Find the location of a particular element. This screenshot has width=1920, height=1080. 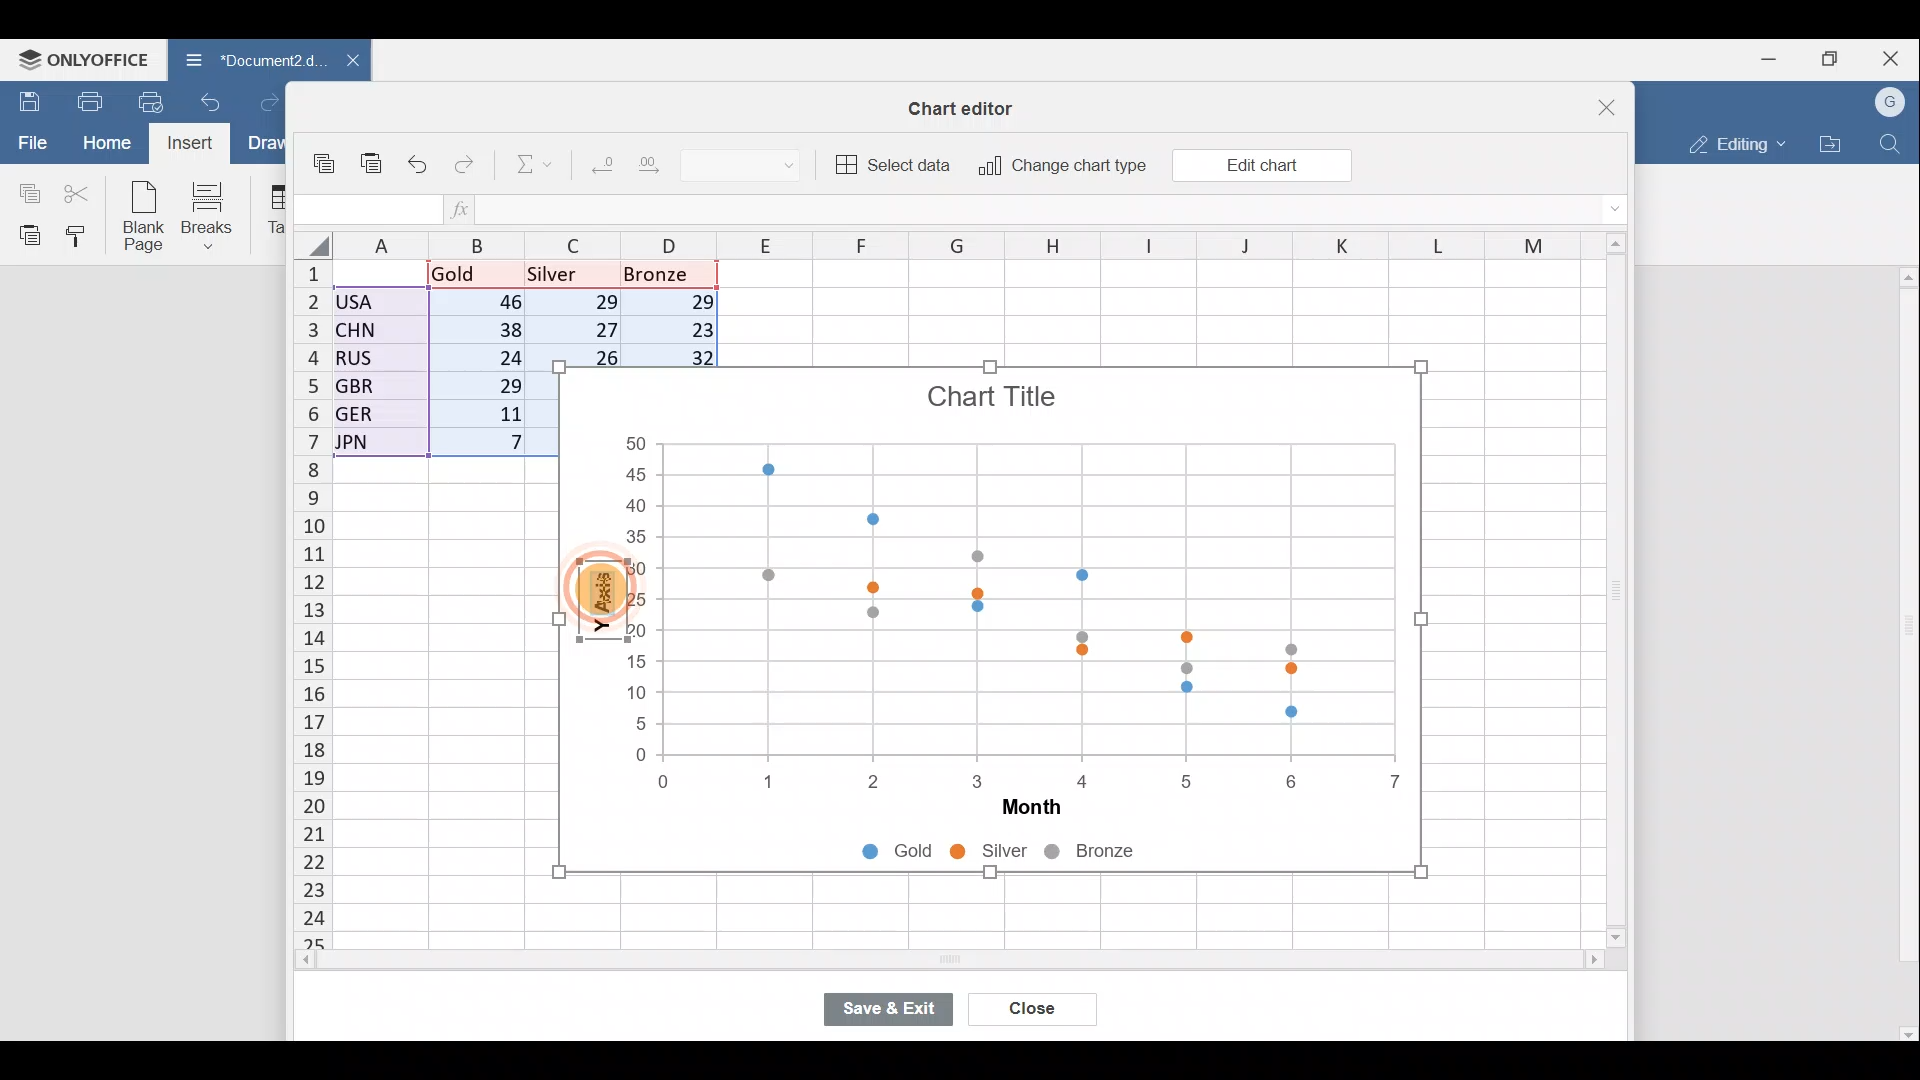

ONLYOFFICE Menu is located at coordinates (82, 59).